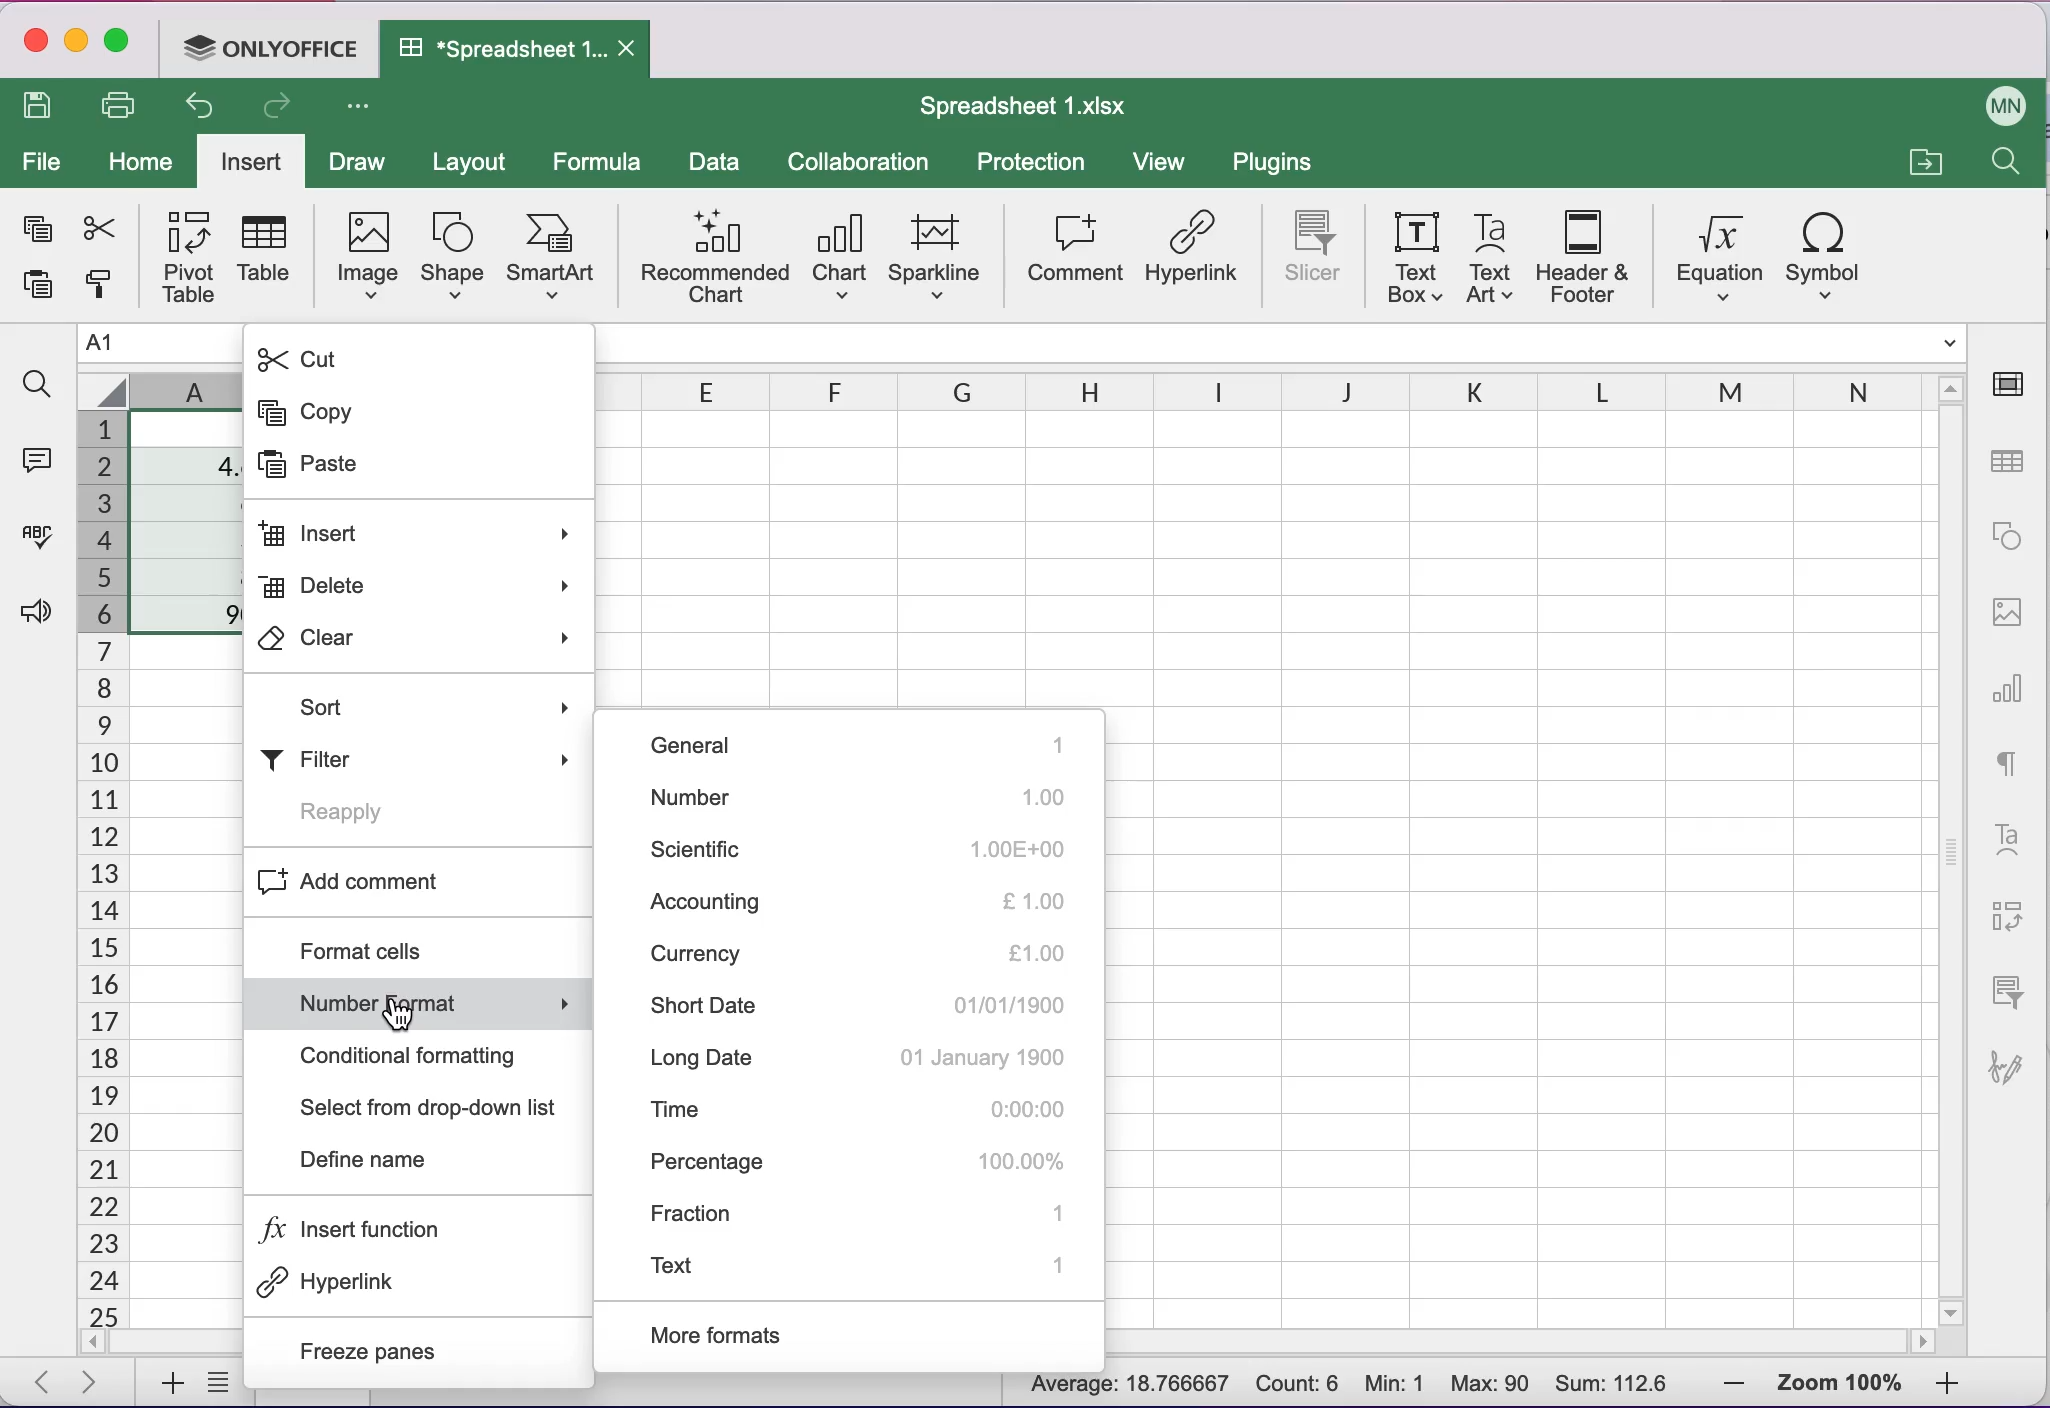  Describe the element at coordinates (873, 742) in the screenshot. I see `general` at that location.